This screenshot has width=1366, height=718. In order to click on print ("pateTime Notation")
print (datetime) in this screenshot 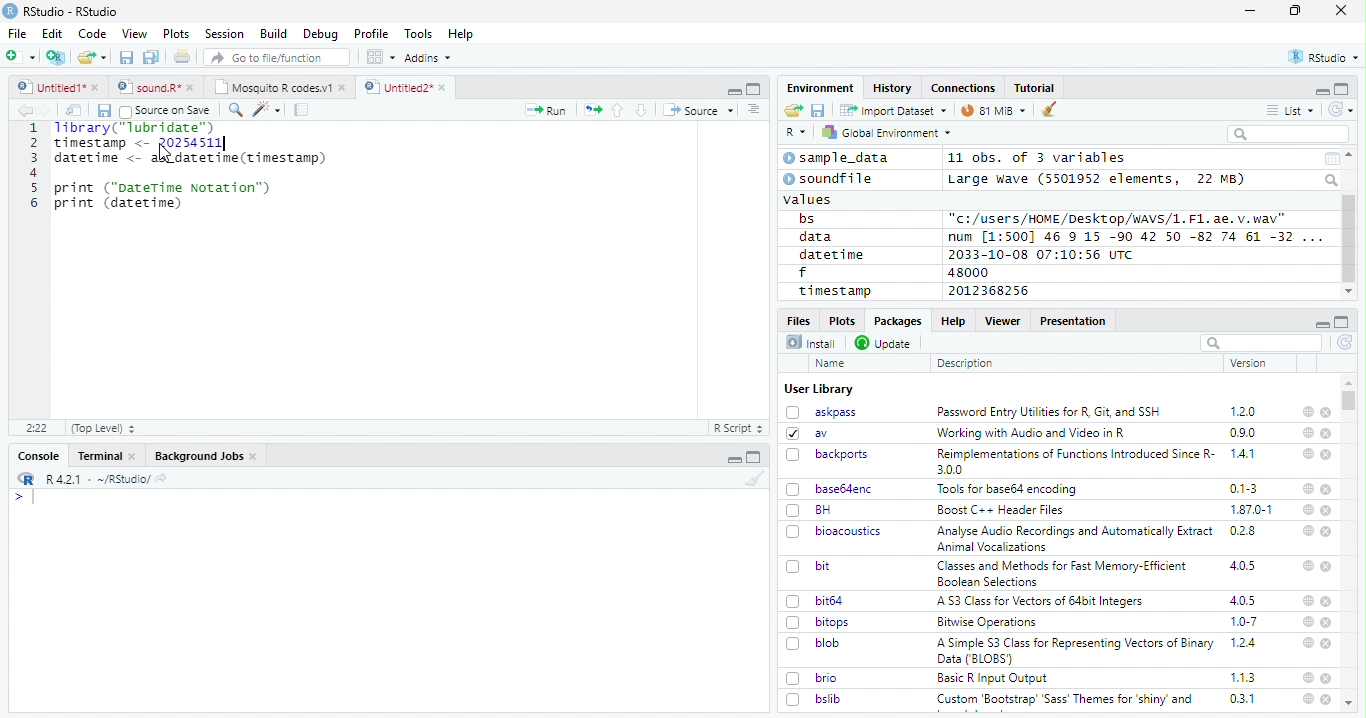, I will do `click(164, 196)`.